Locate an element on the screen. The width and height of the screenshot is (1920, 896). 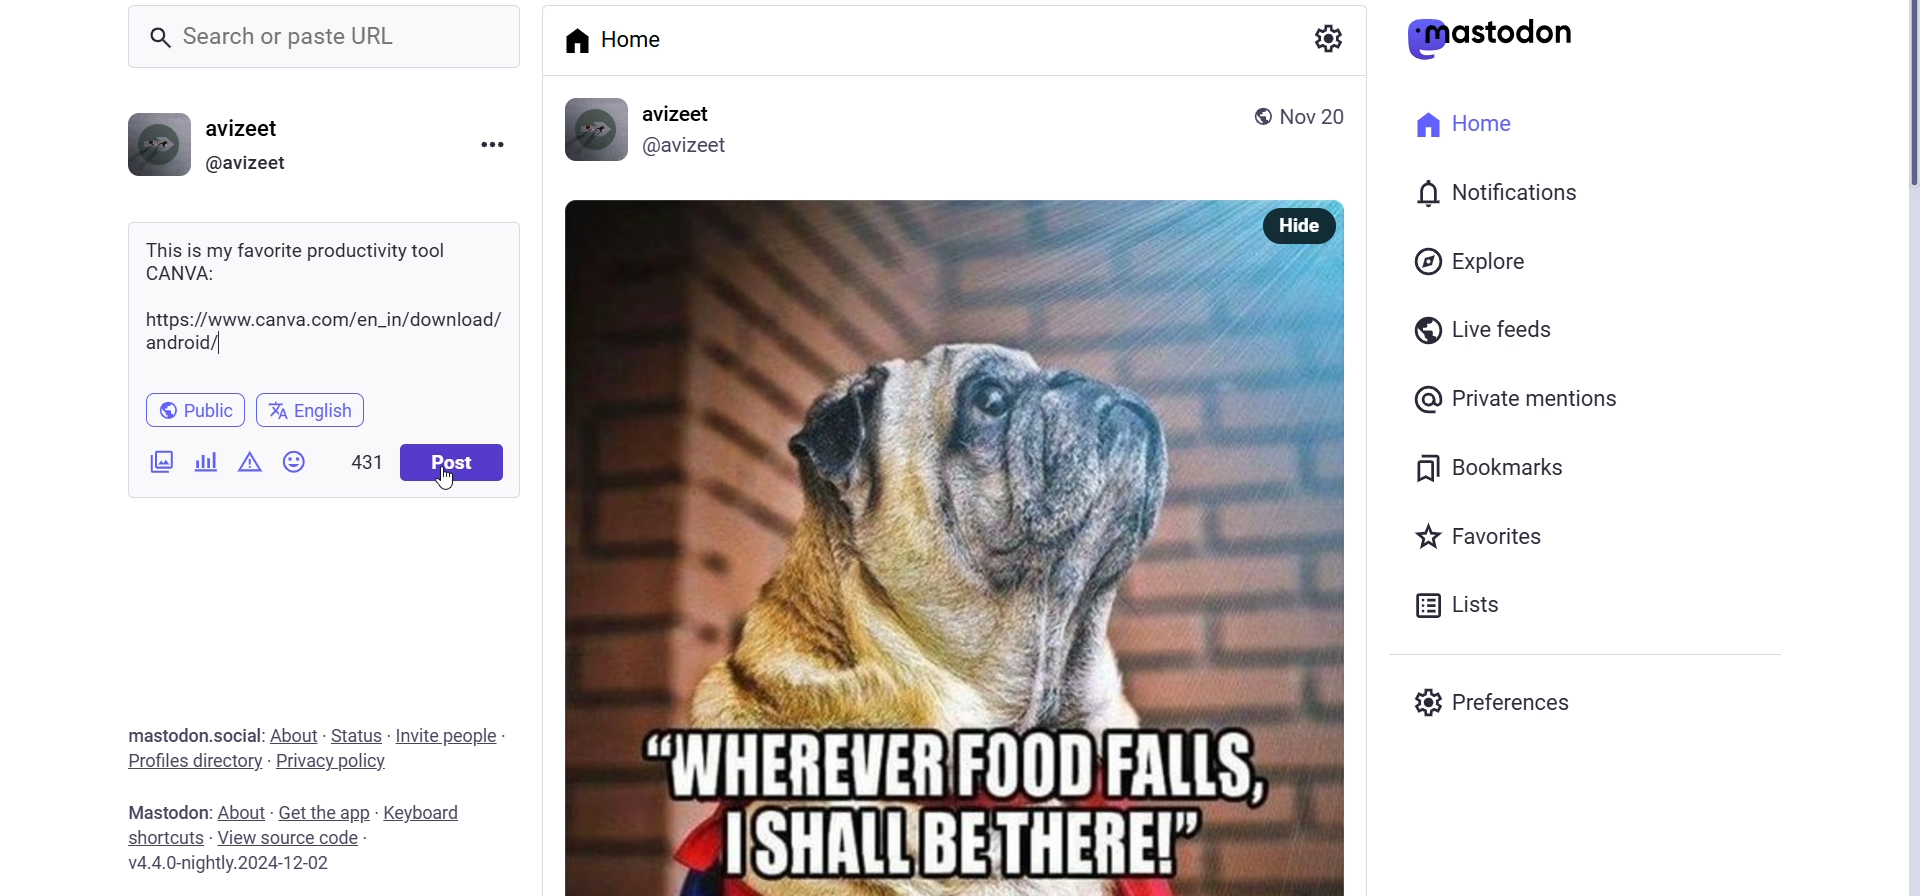
public post is located at coordinates (1253, 115).